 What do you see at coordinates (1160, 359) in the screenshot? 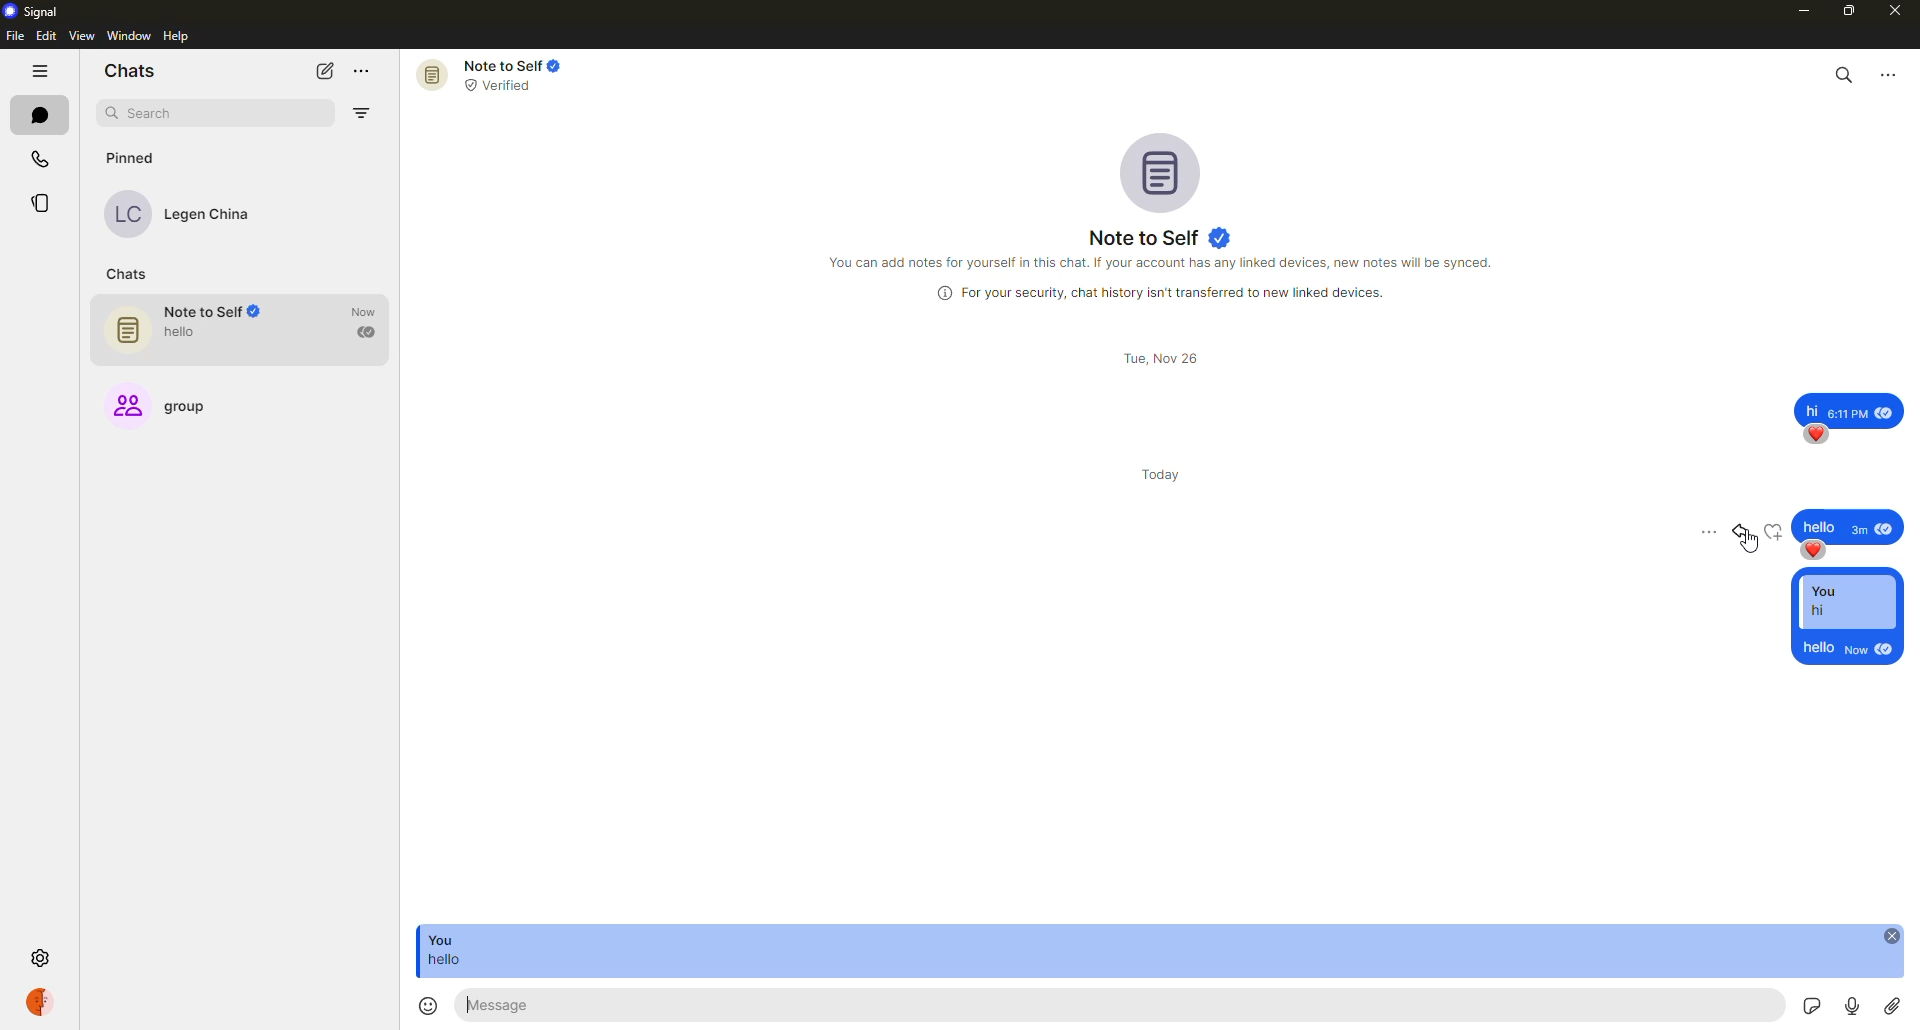
I see `day` at bounding box center [1160, 359].